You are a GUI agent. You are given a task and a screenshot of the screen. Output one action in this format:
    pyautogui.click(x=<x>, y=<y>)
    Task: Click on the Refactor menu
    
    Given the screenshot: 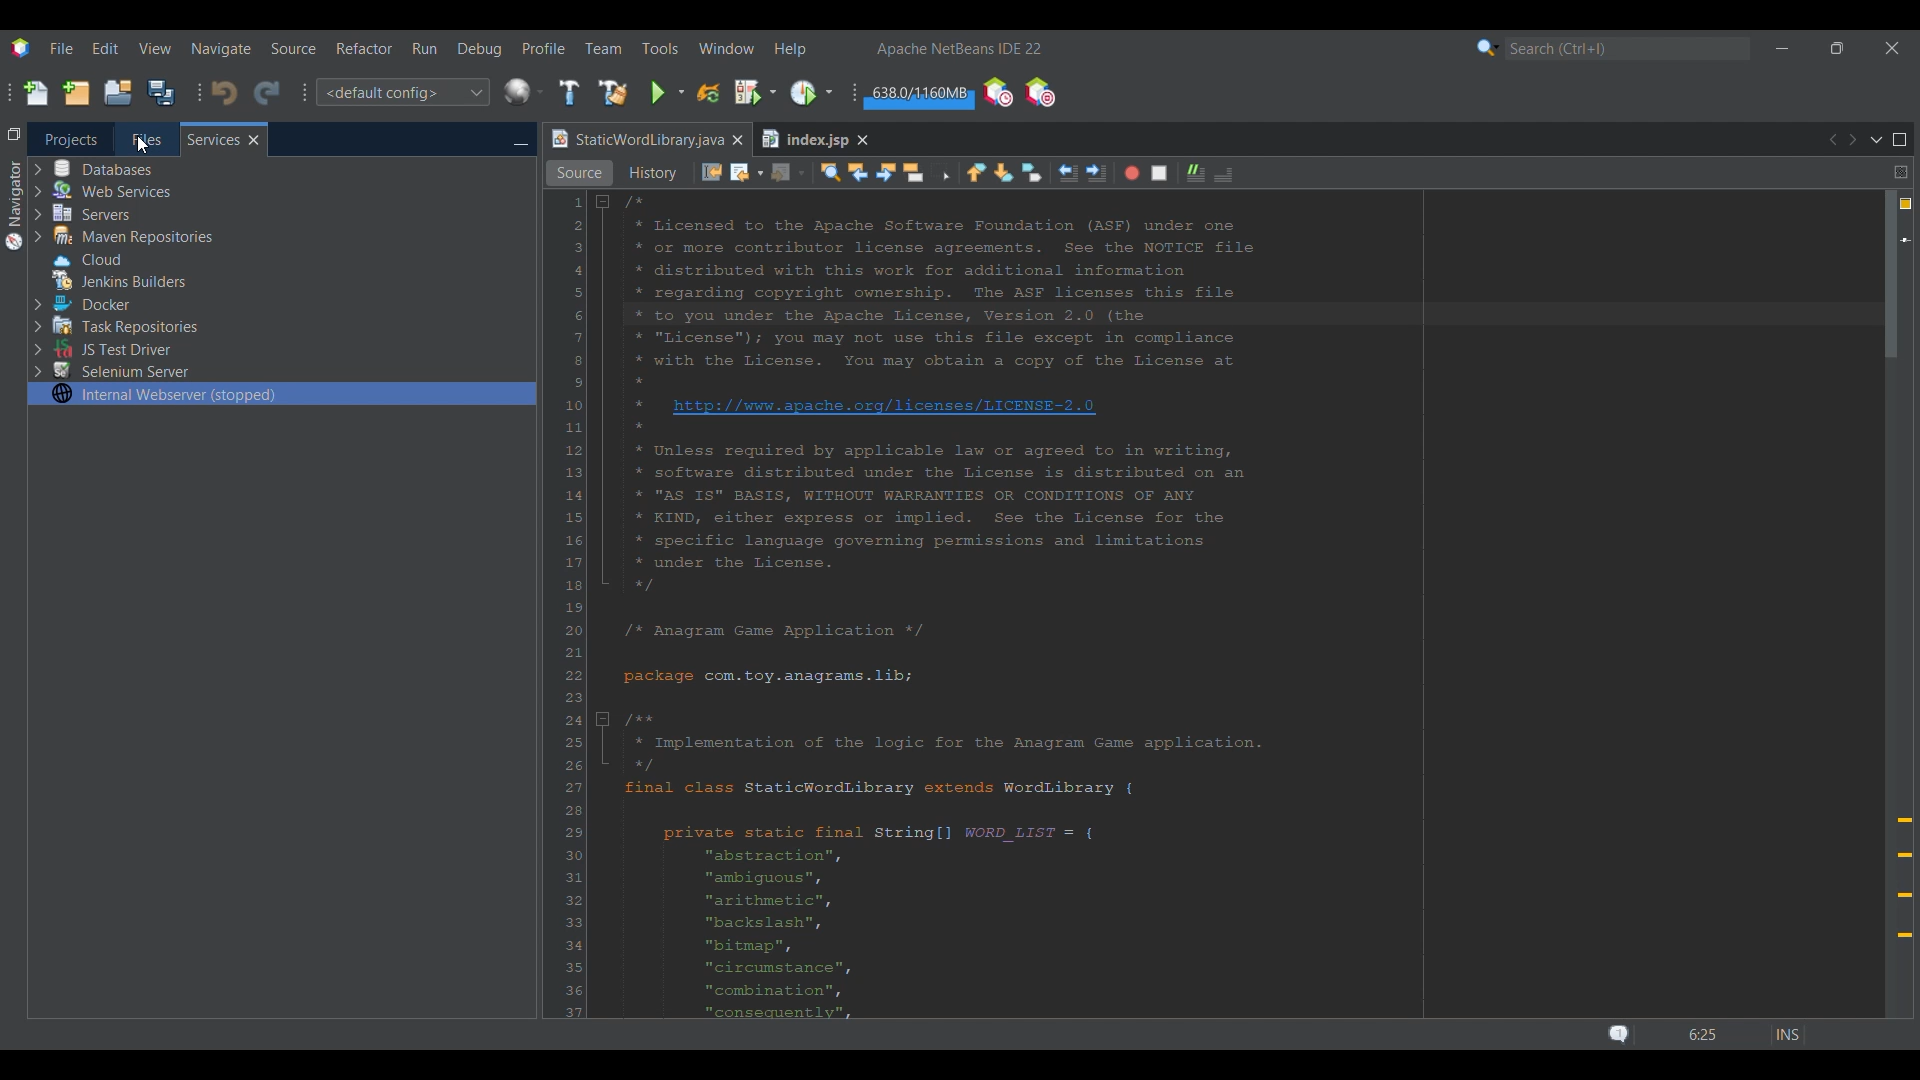 What is the action you would take?
    pyautogui.click(x=363, y=48)
    